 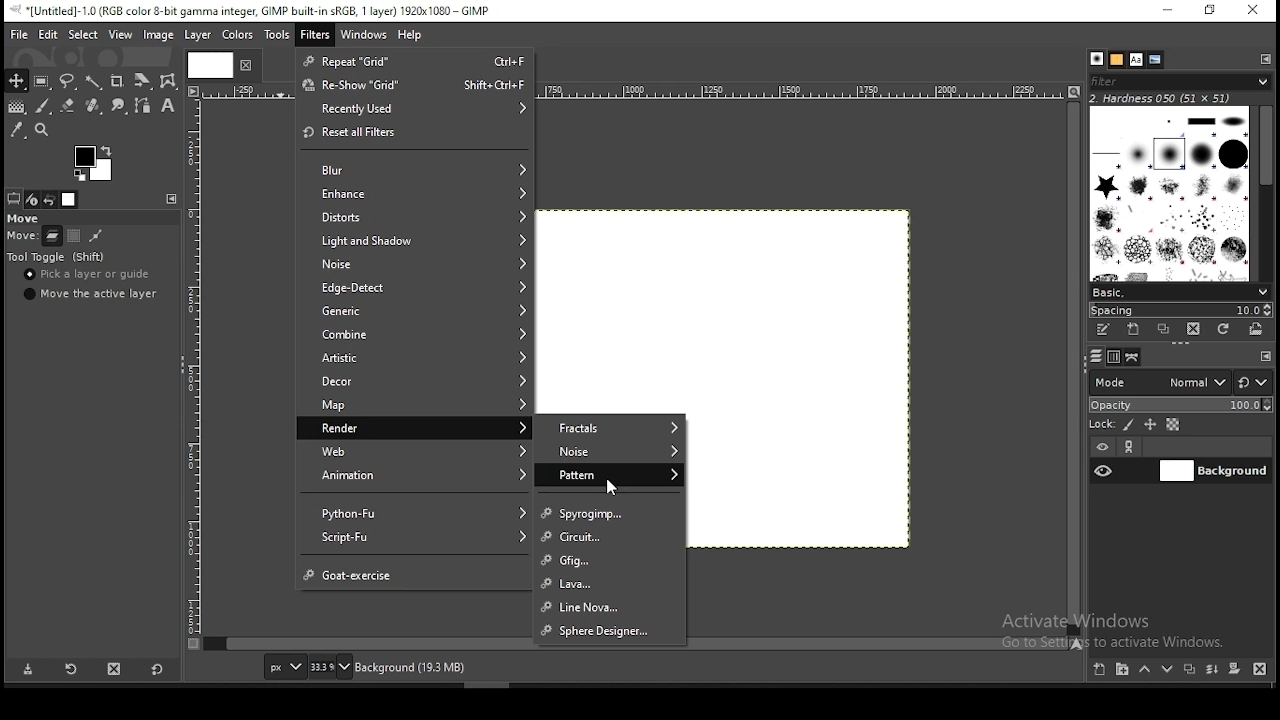 I want to click on background (19.3mb), so click(x=410, y=666).